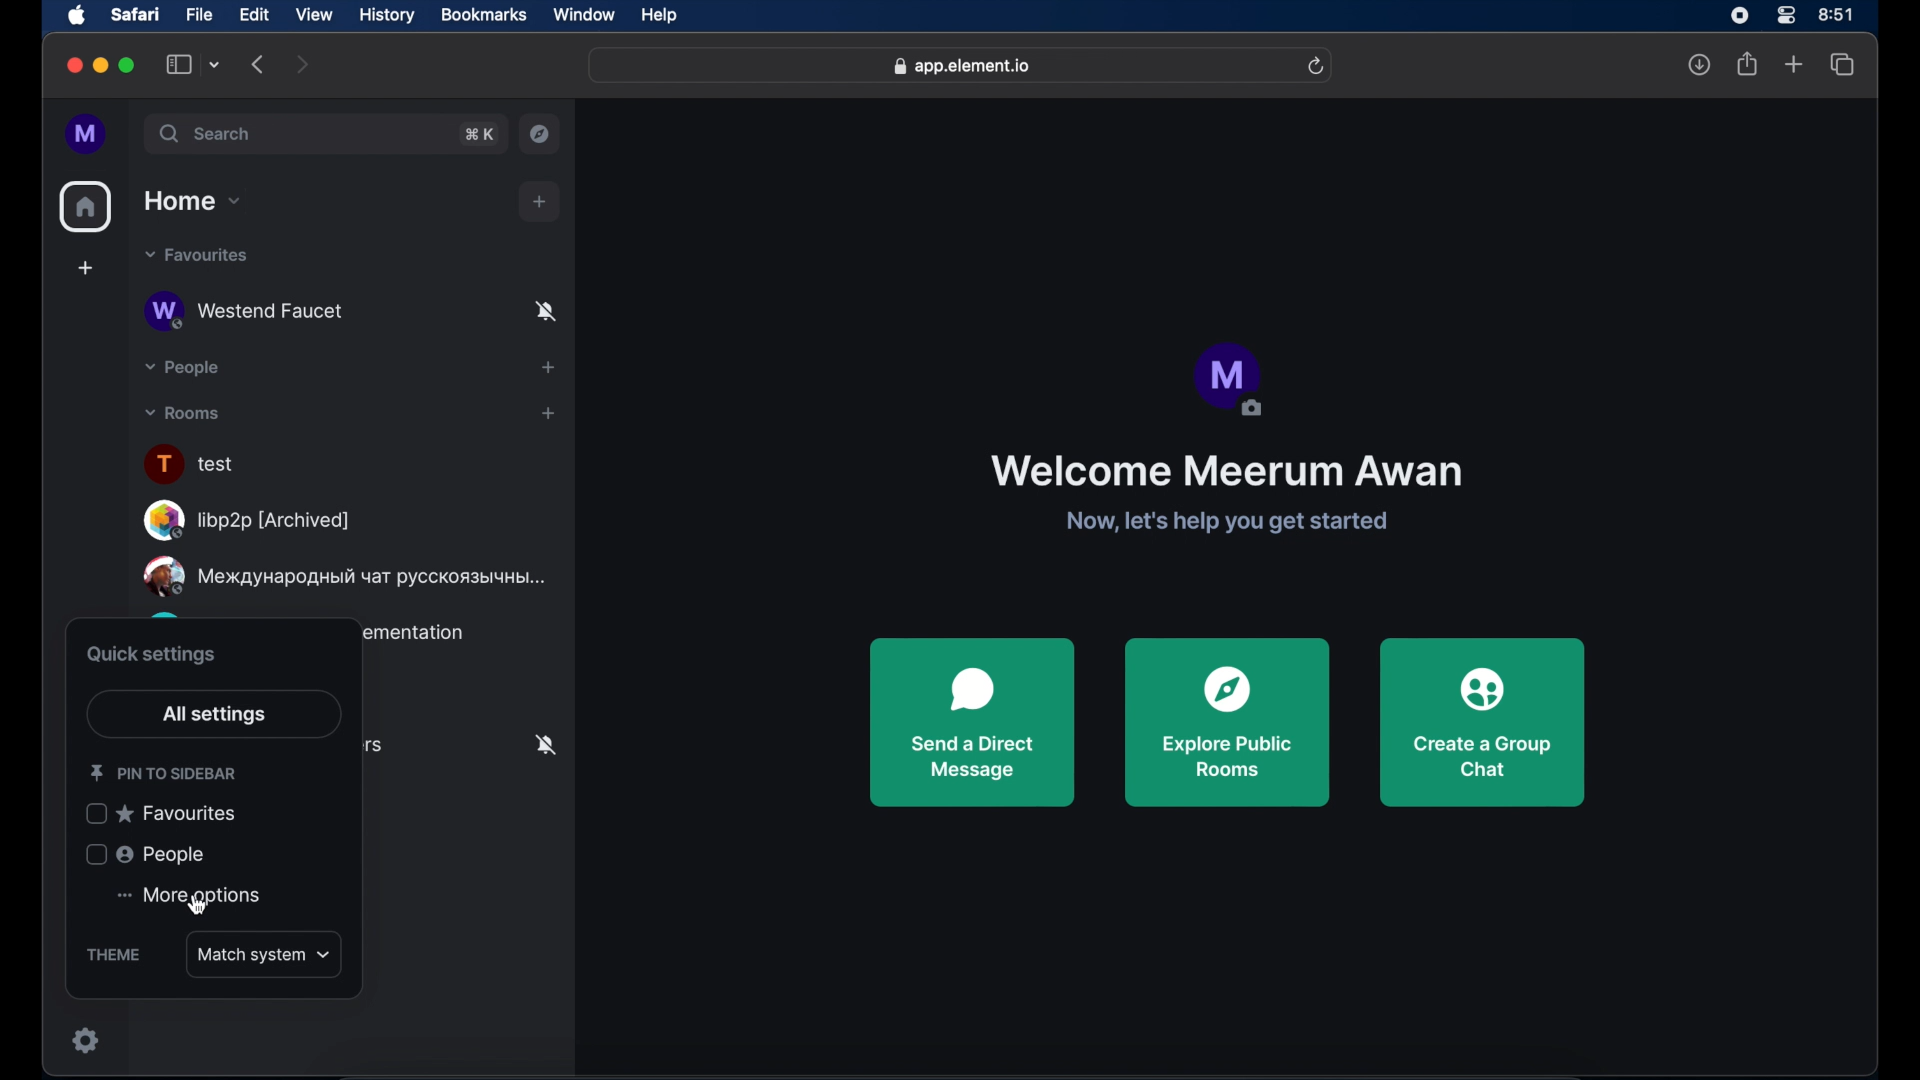  I want to click on time, so click(1838, 16).